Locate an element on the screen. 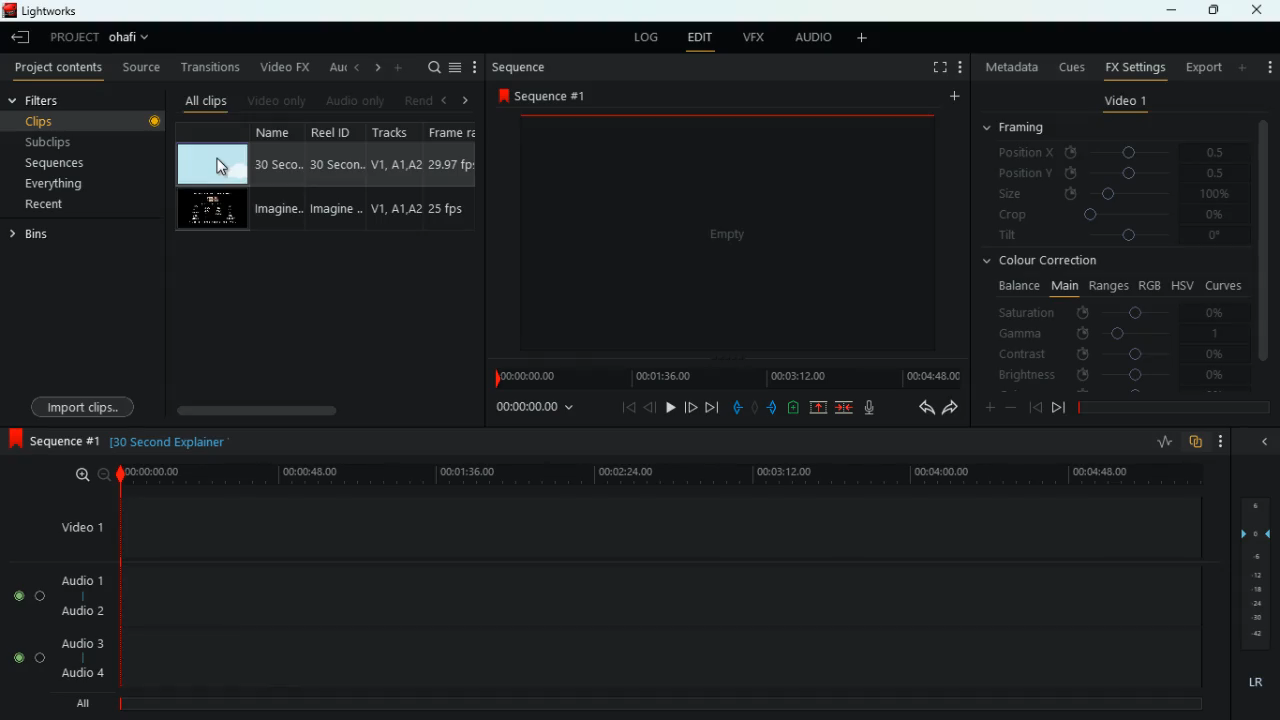  up is located at coordinates (818, 407).